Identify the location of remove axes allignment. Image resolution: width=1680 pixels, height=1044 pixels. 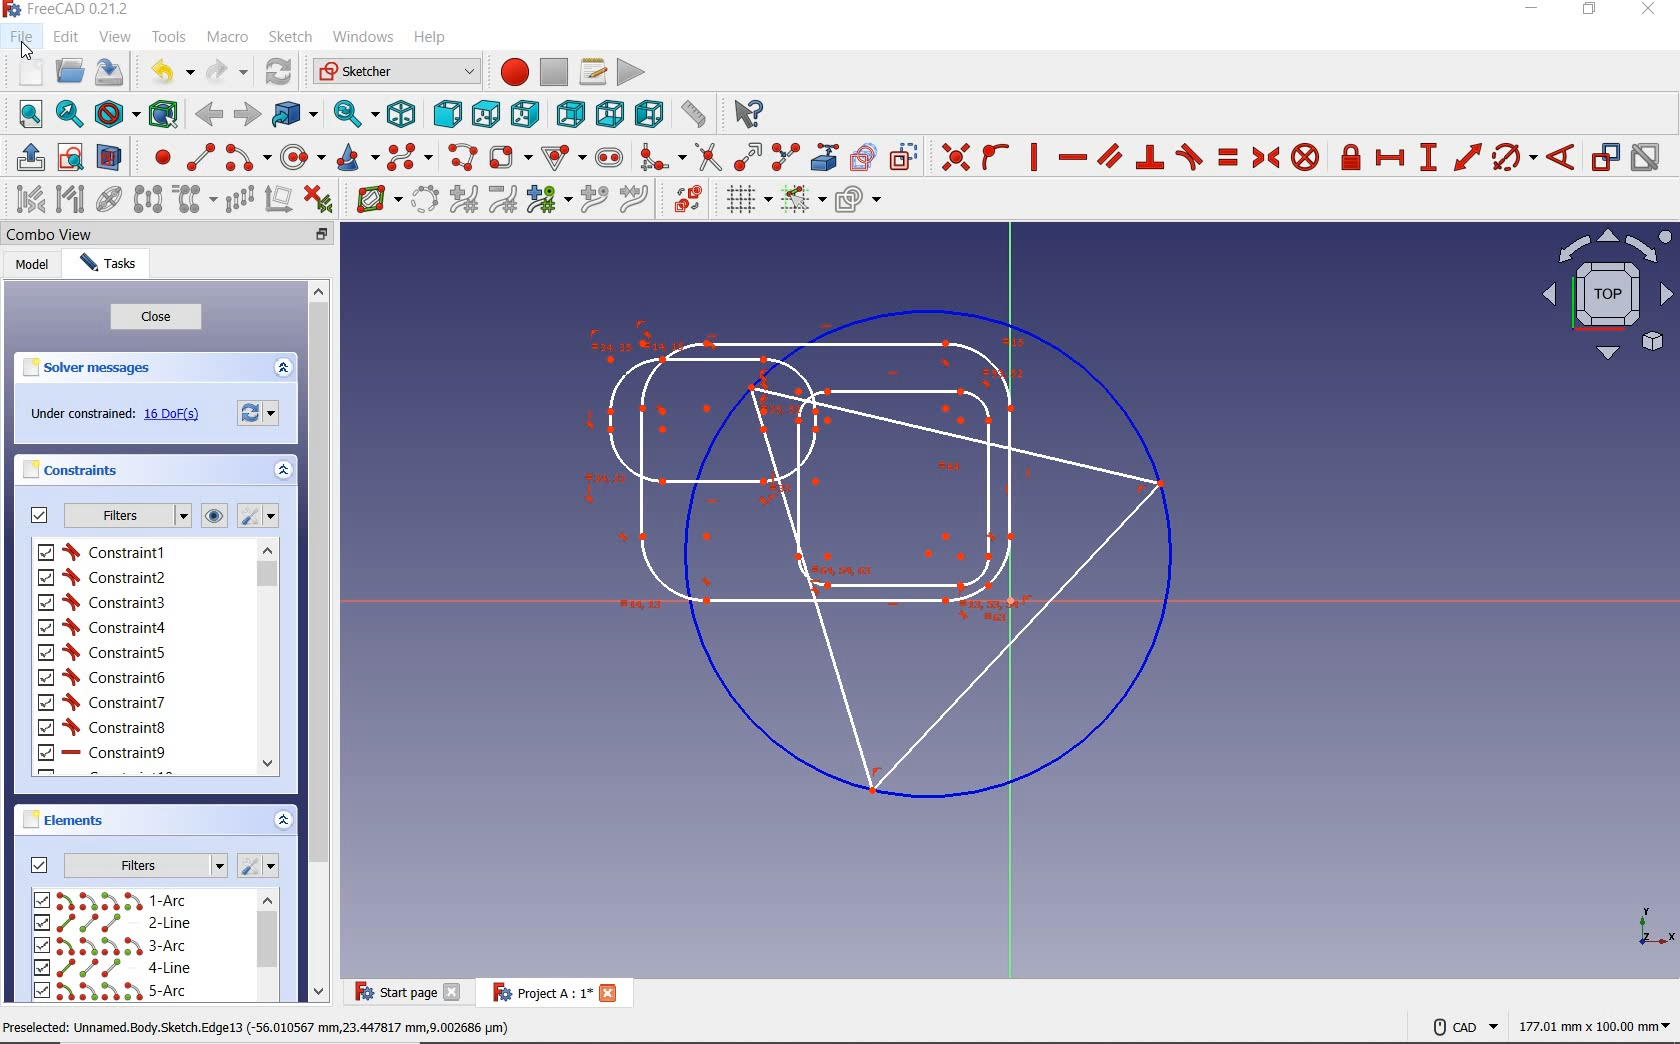
(283, 201).